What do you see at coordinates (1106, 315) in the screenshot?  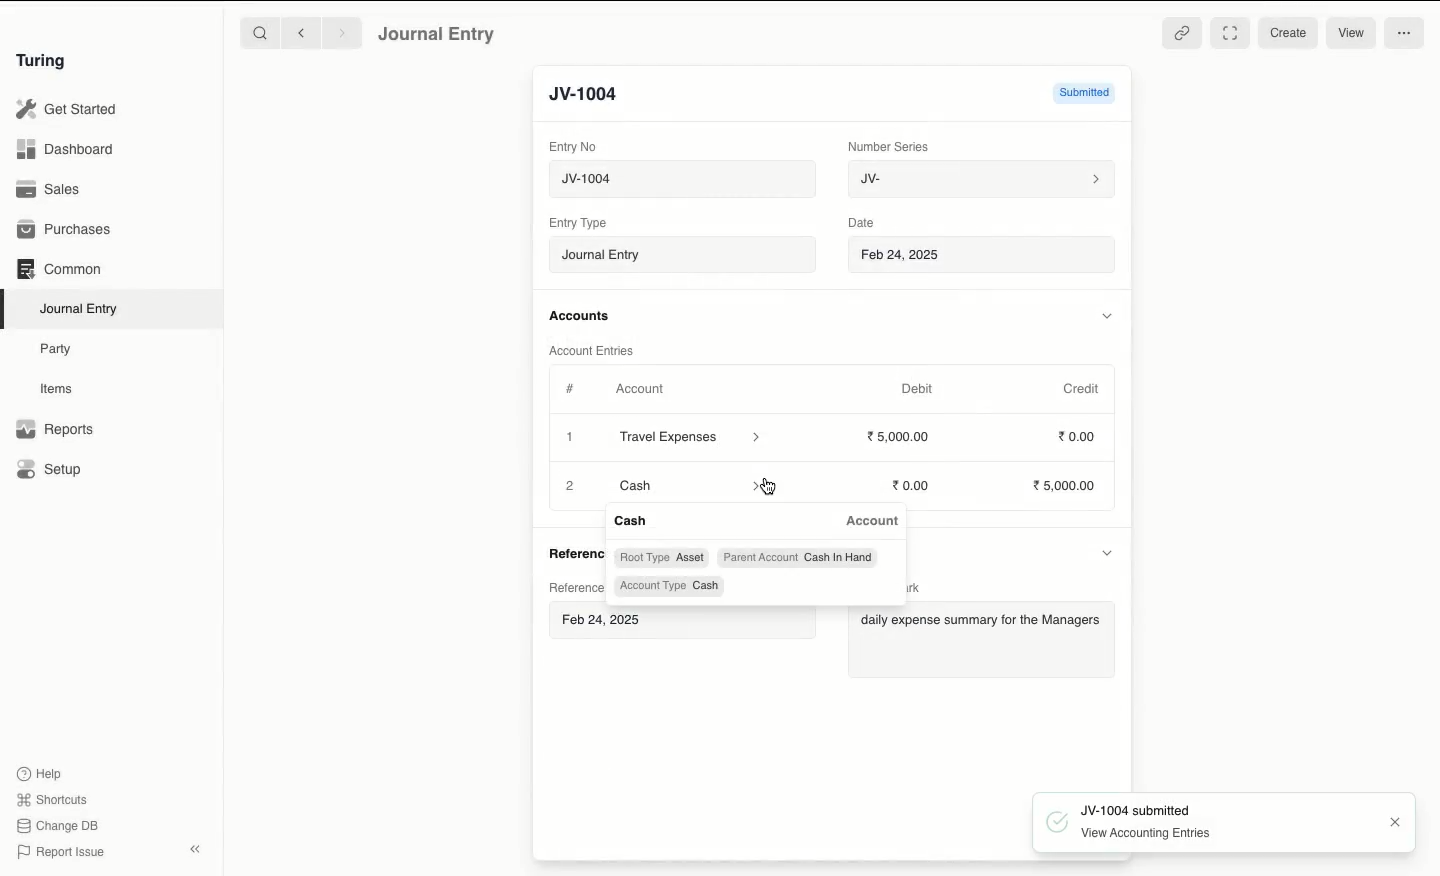 I see `Hide` at bounding box center [1106, 315].